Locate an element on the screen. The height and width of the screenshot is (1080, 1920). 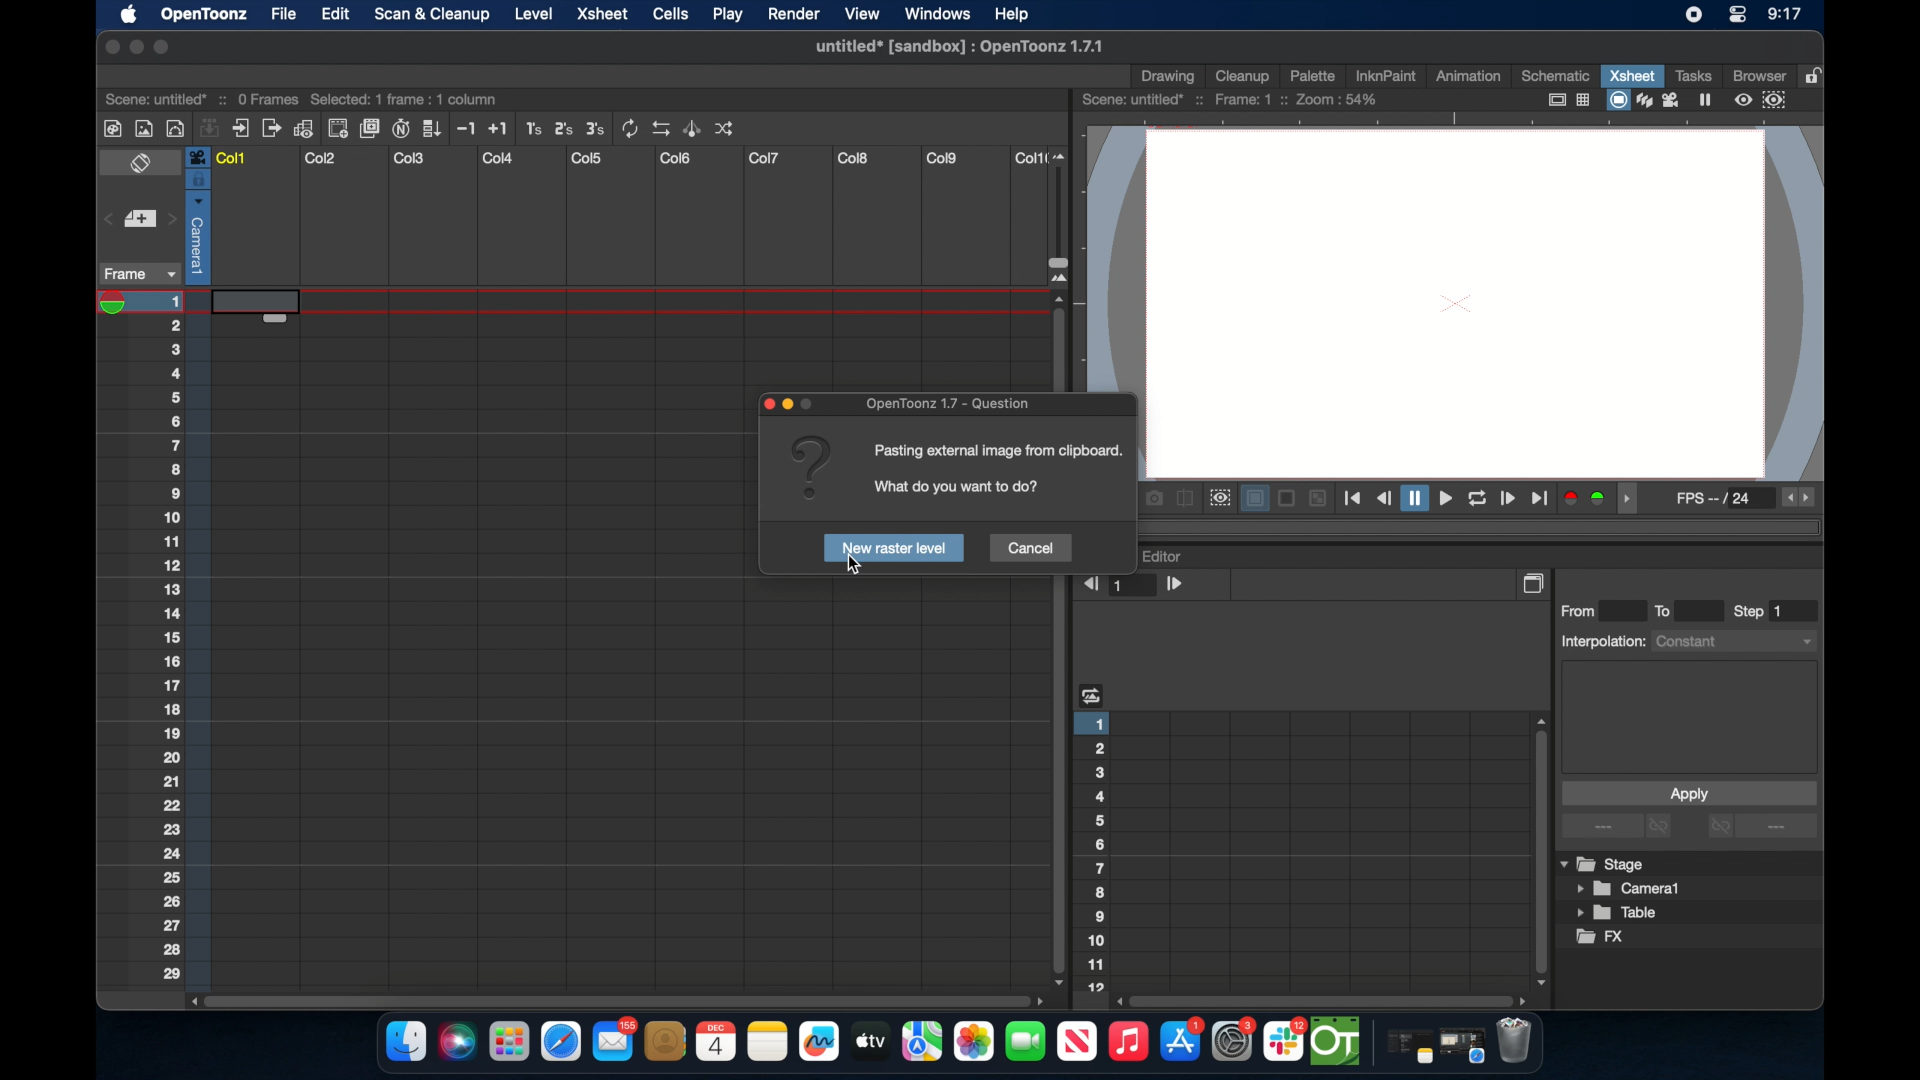
columns is located at coordinates (629, 158).